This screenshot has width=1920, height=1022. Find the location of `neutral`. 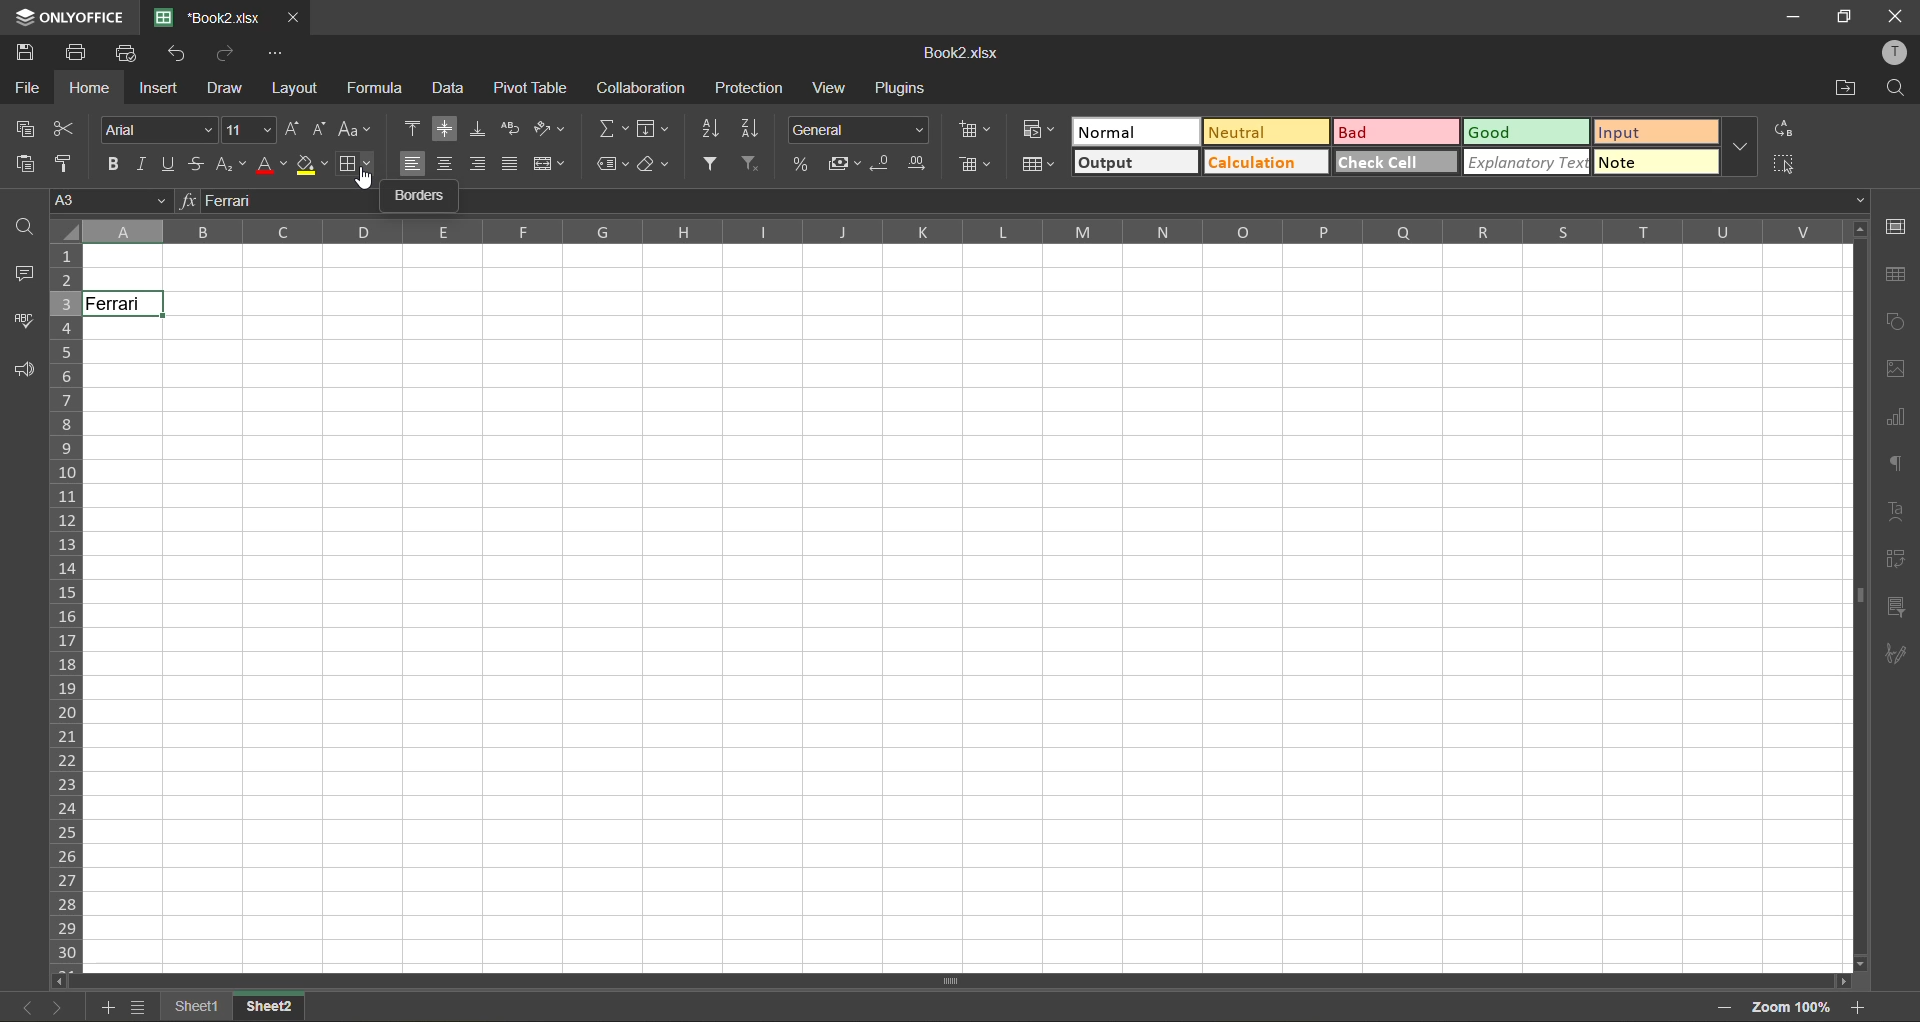

neutral is located at coordinates (1265, 131).